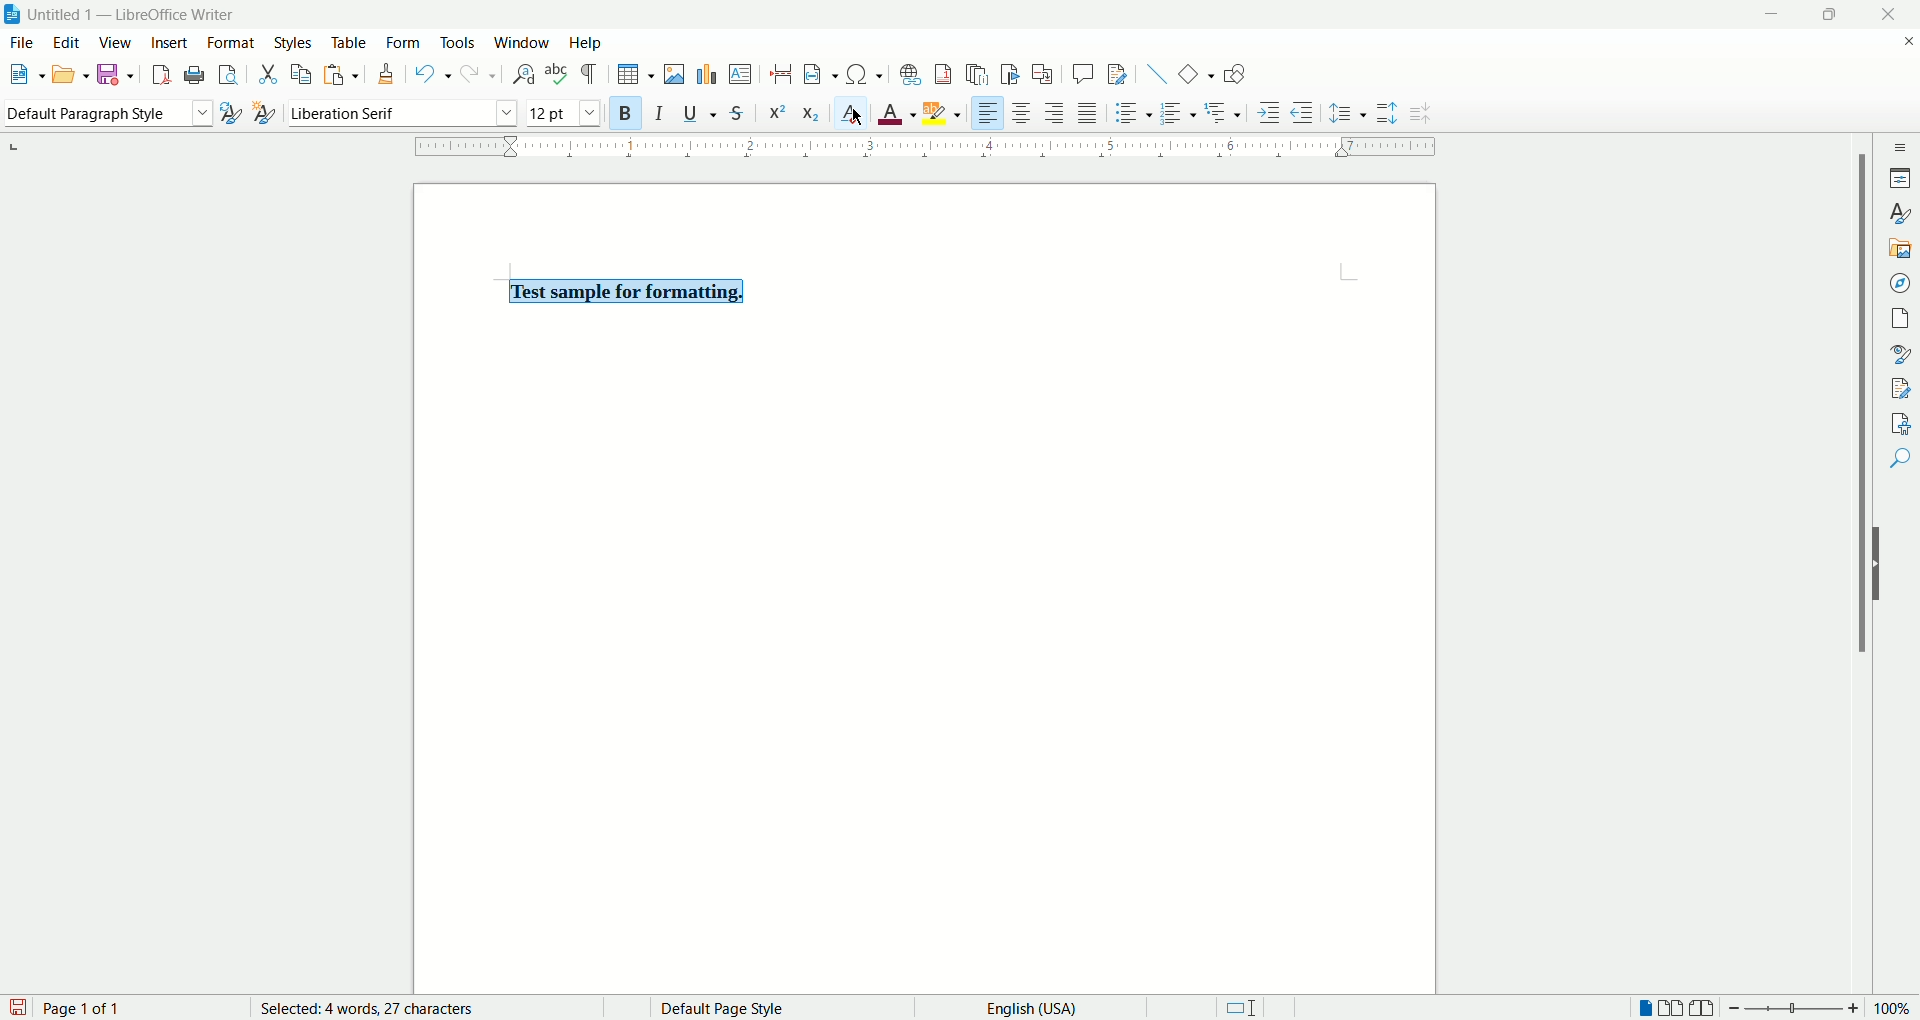 The image size is (1920, 1020). I want to click on basic shapes, so click(1192, 74).